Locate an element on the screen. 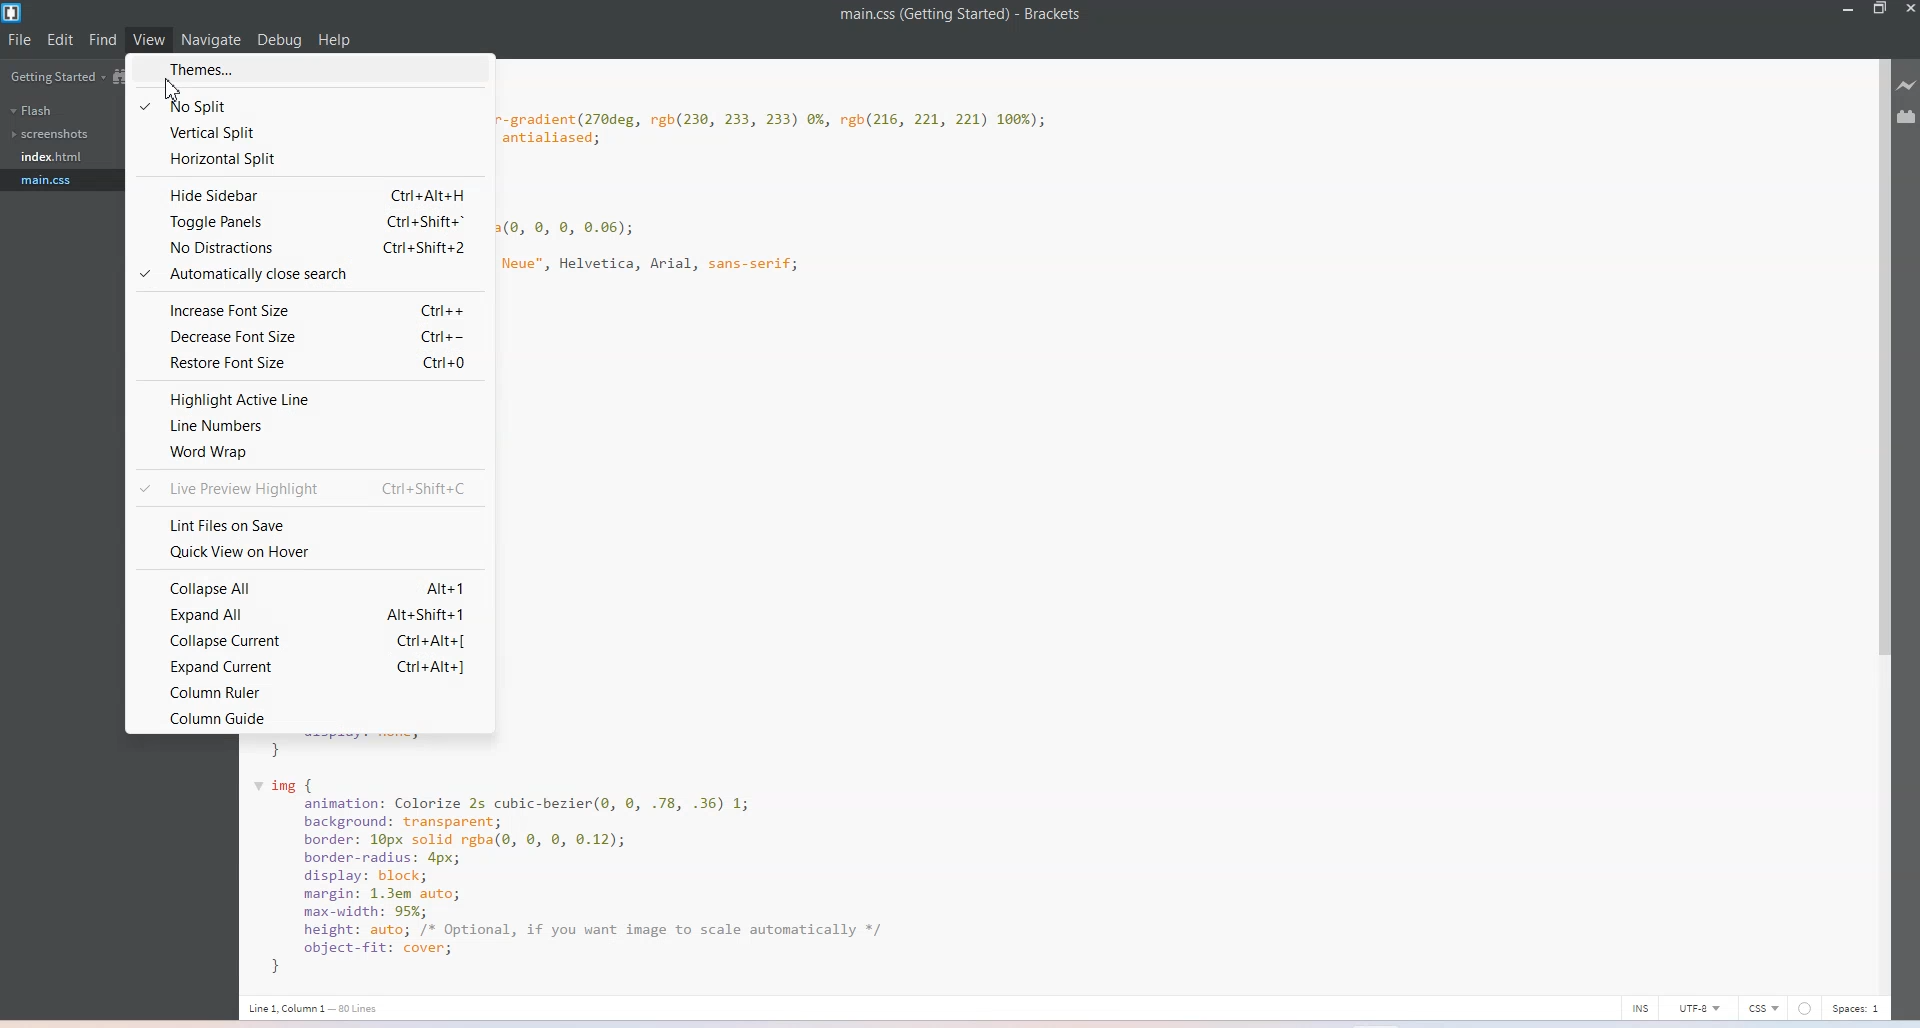  Live Preview is located at coordinates (1908, 86).